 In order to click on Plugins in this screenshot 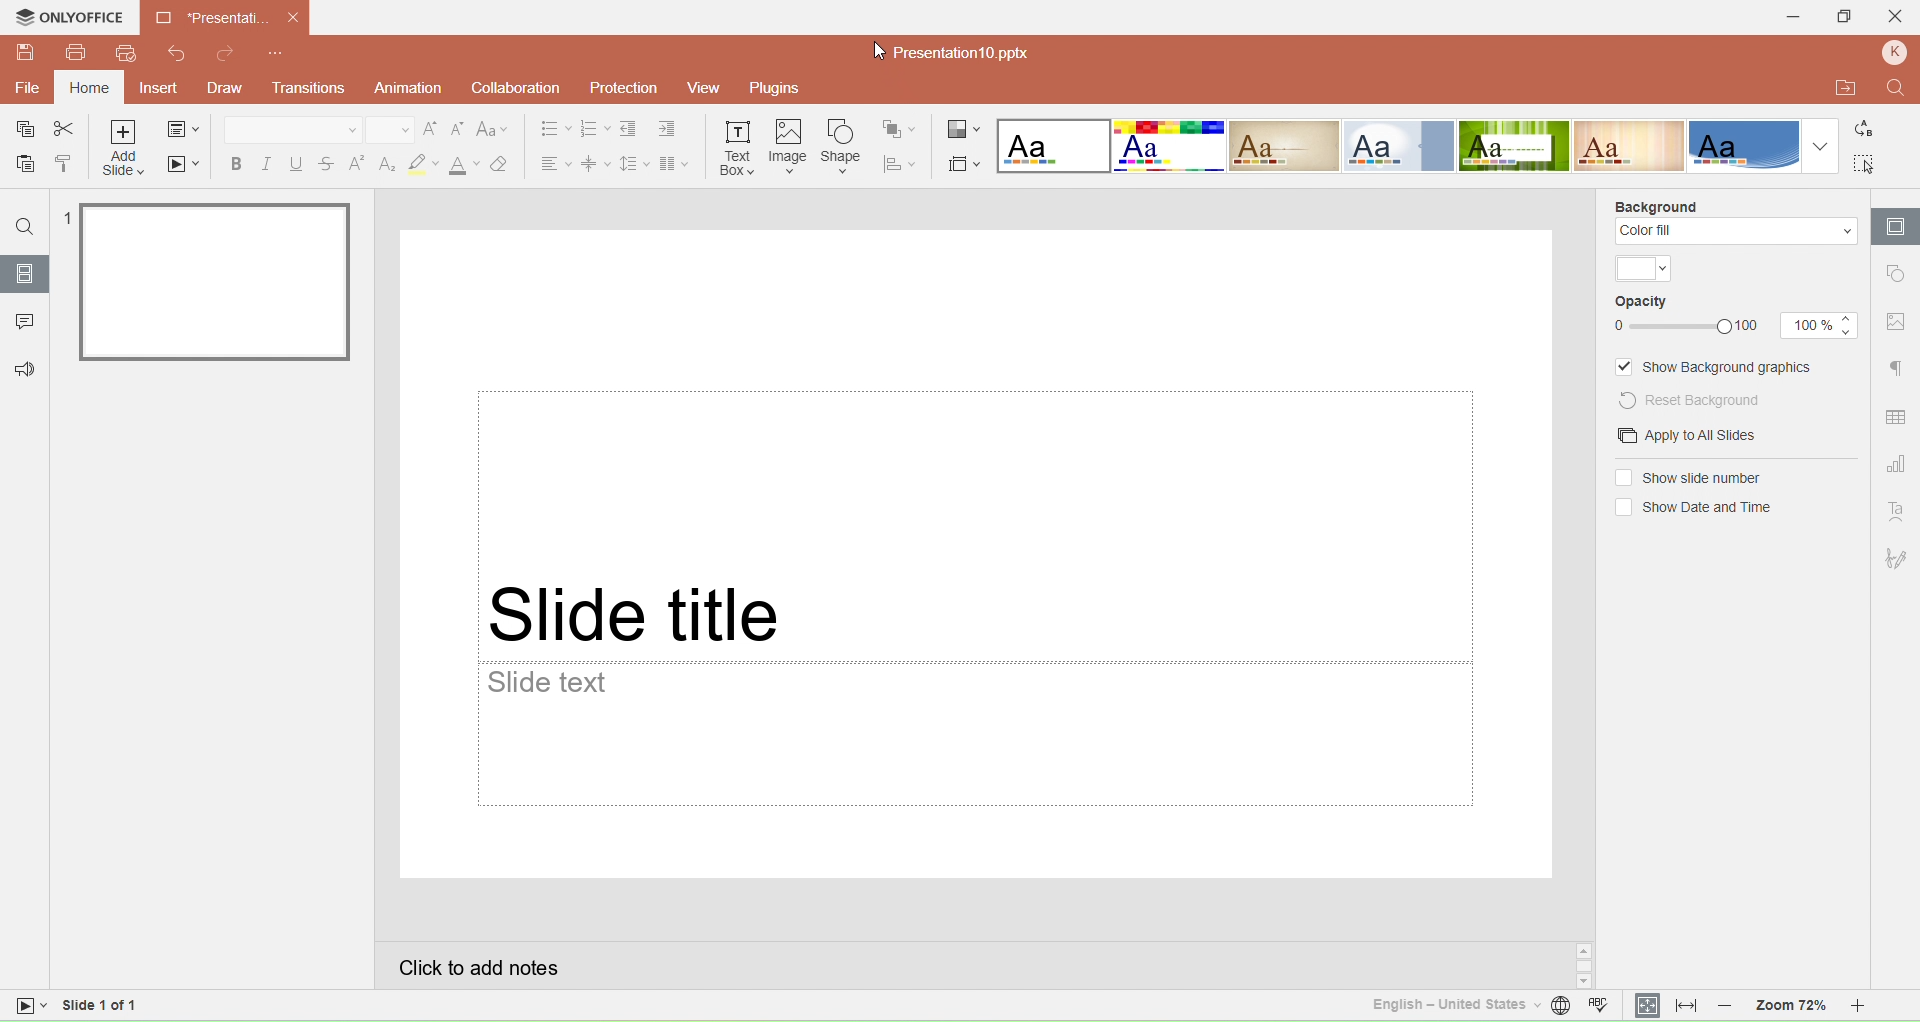, I will do `click(784, 89)`.